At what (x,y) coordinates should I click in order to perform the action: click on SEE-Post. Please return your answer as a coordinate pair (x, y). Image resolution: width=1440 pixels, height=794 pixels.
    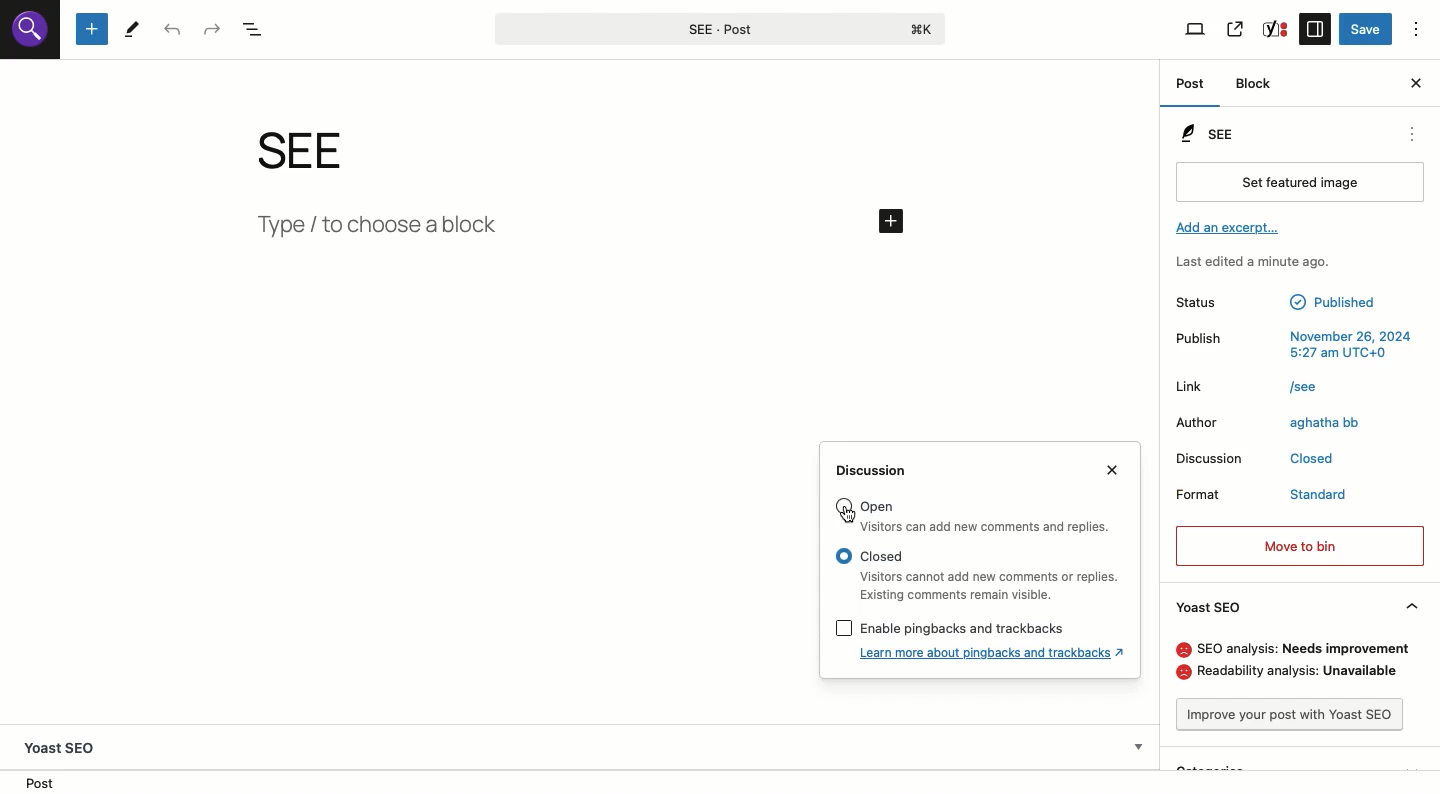
    Looking at the image, I should click on (717, 27).